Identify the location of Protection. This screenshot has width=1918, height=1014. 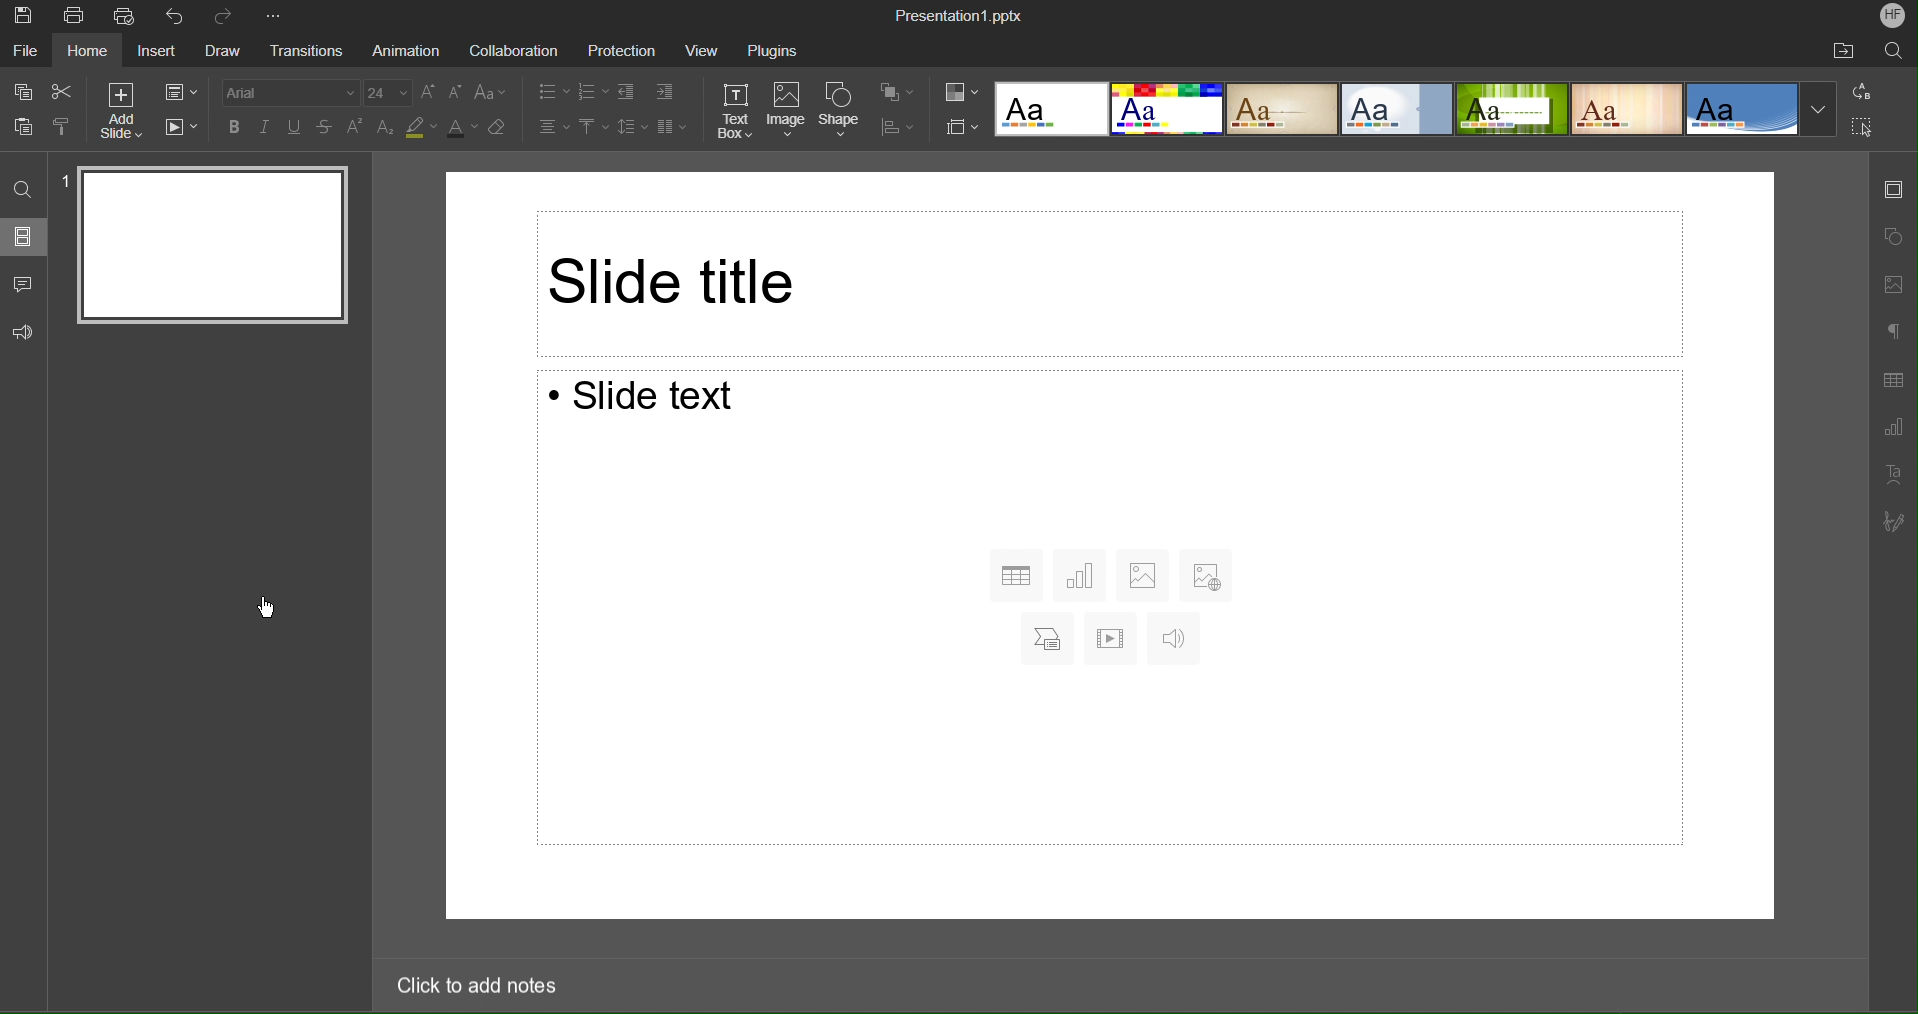
(622, 50).